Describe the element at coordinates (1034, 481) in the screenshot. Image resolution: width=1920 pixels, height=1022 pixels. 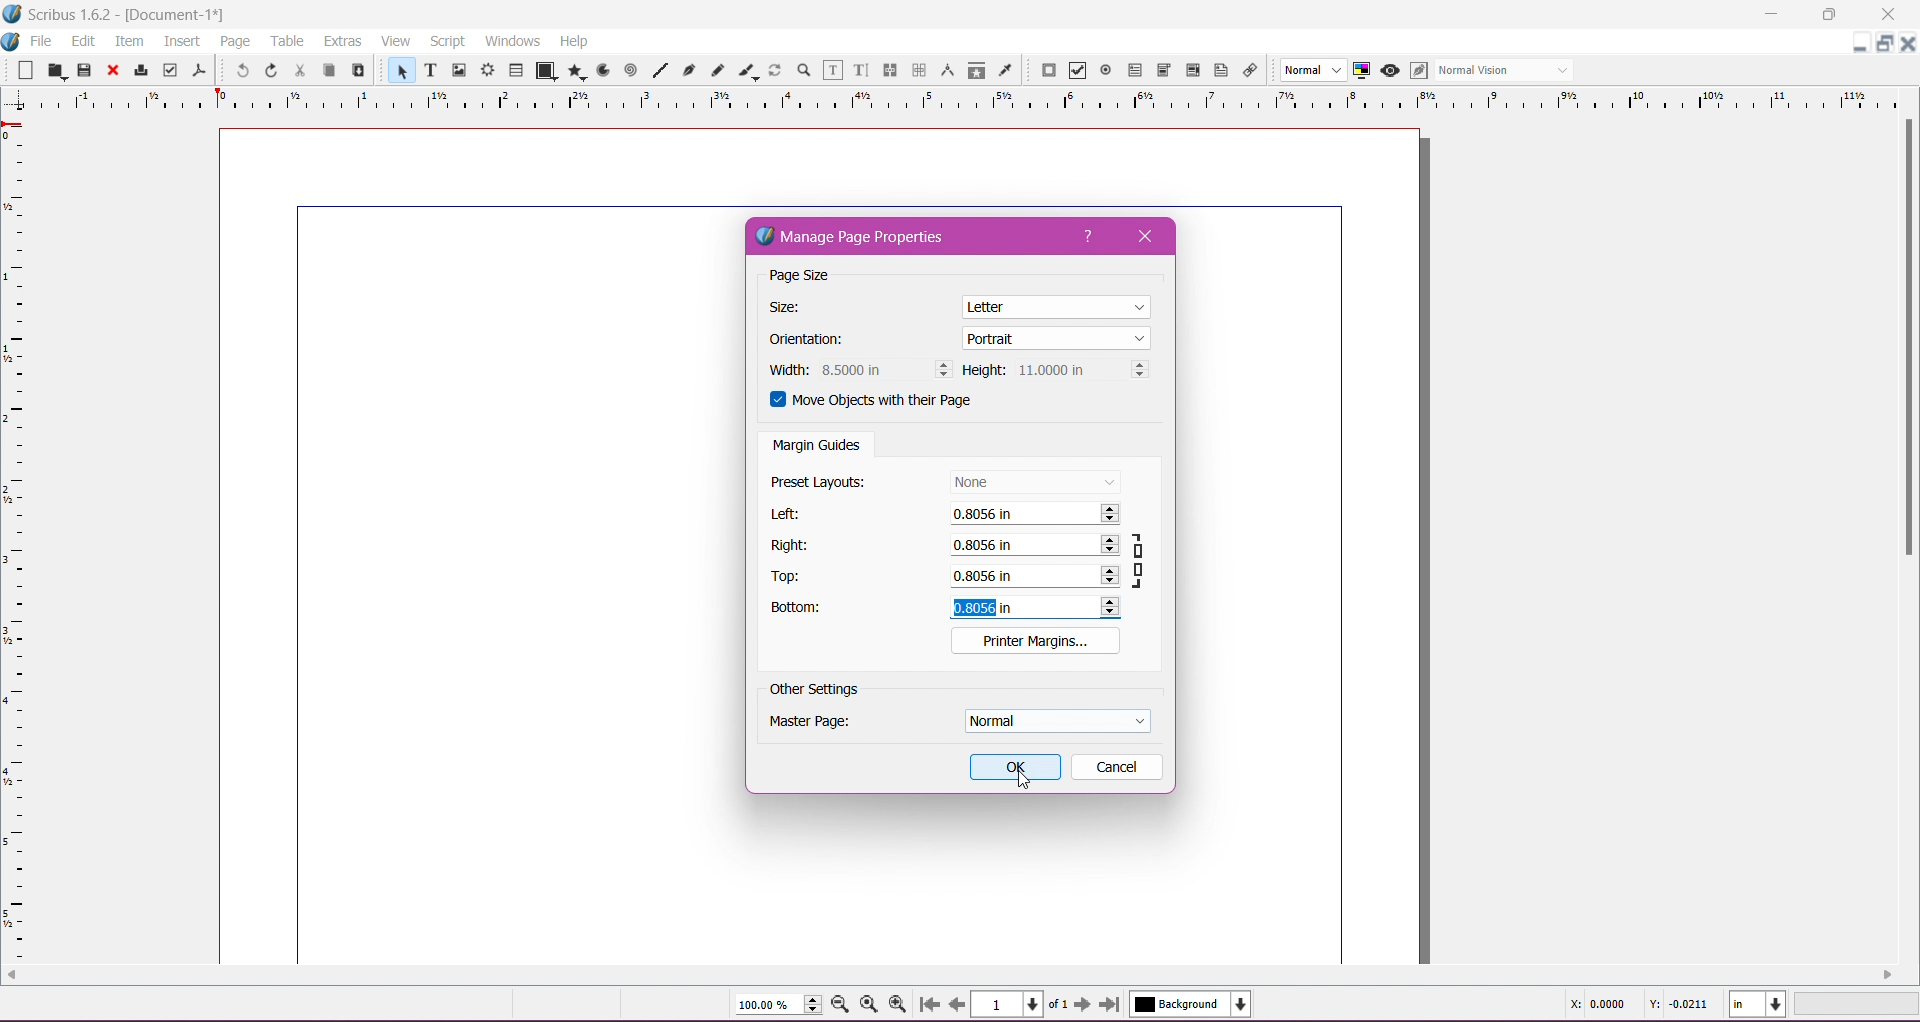
I see `Set Preset Layouts` at that location.